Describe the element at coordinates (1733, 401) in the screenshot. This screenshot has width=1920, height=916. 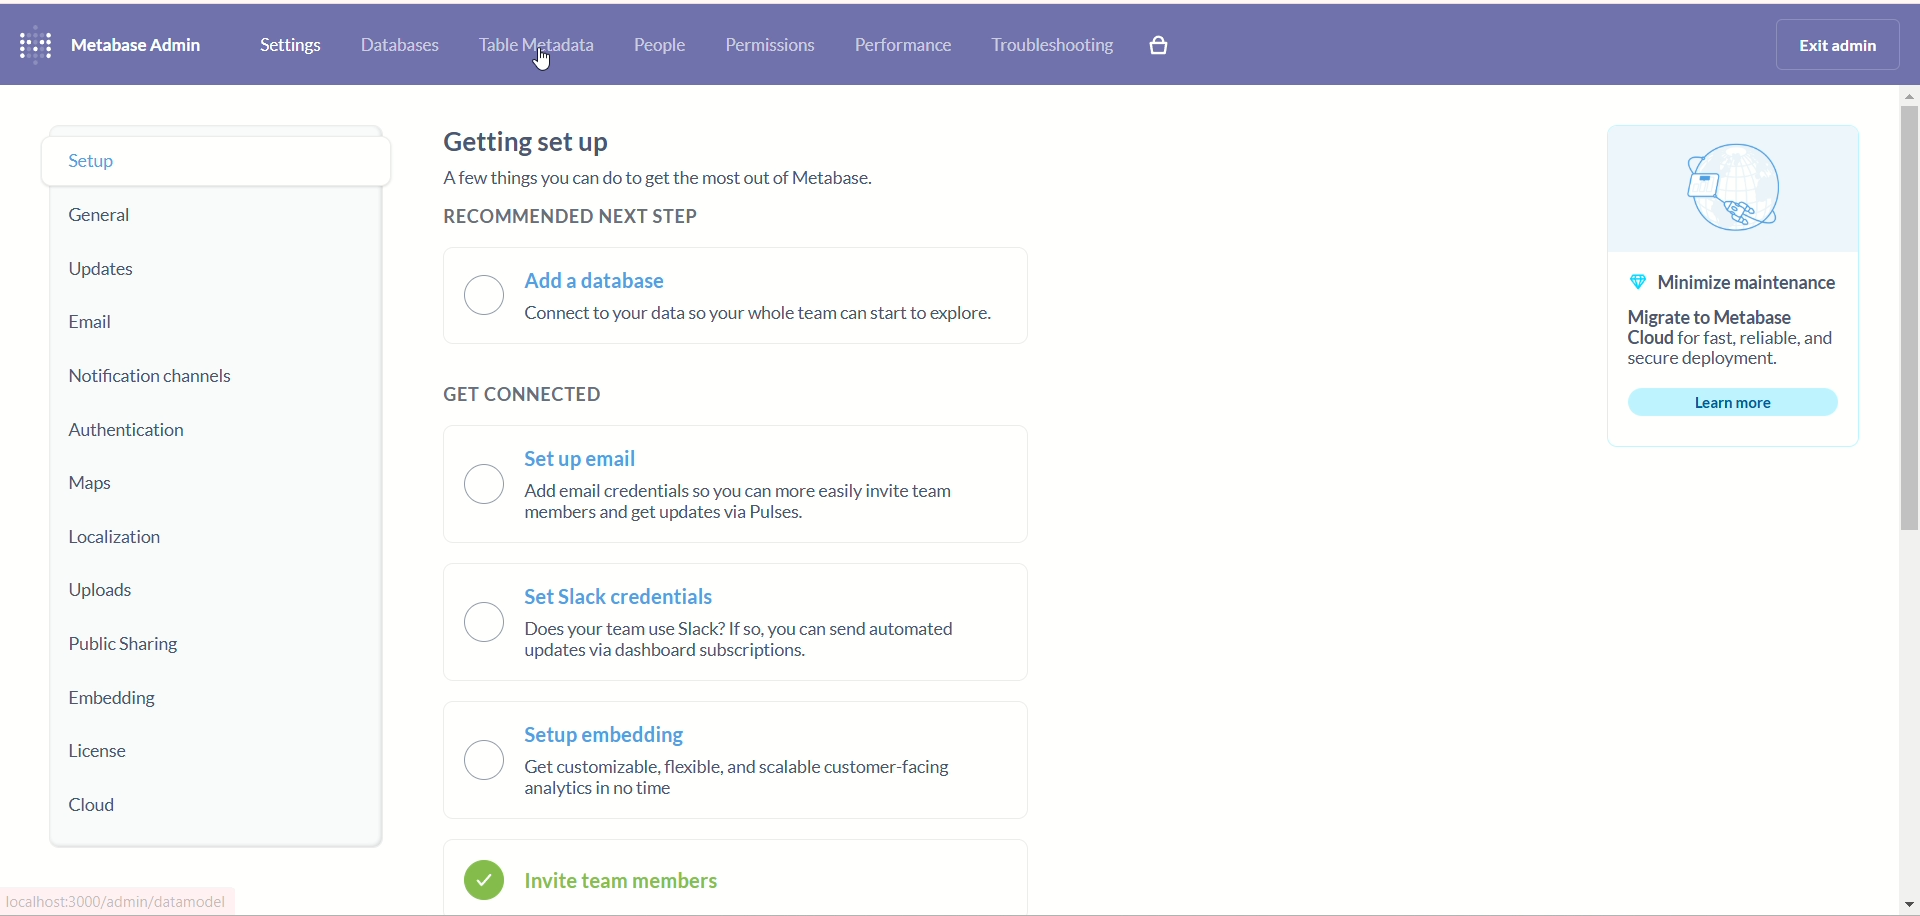
I see `learn more` at that location.